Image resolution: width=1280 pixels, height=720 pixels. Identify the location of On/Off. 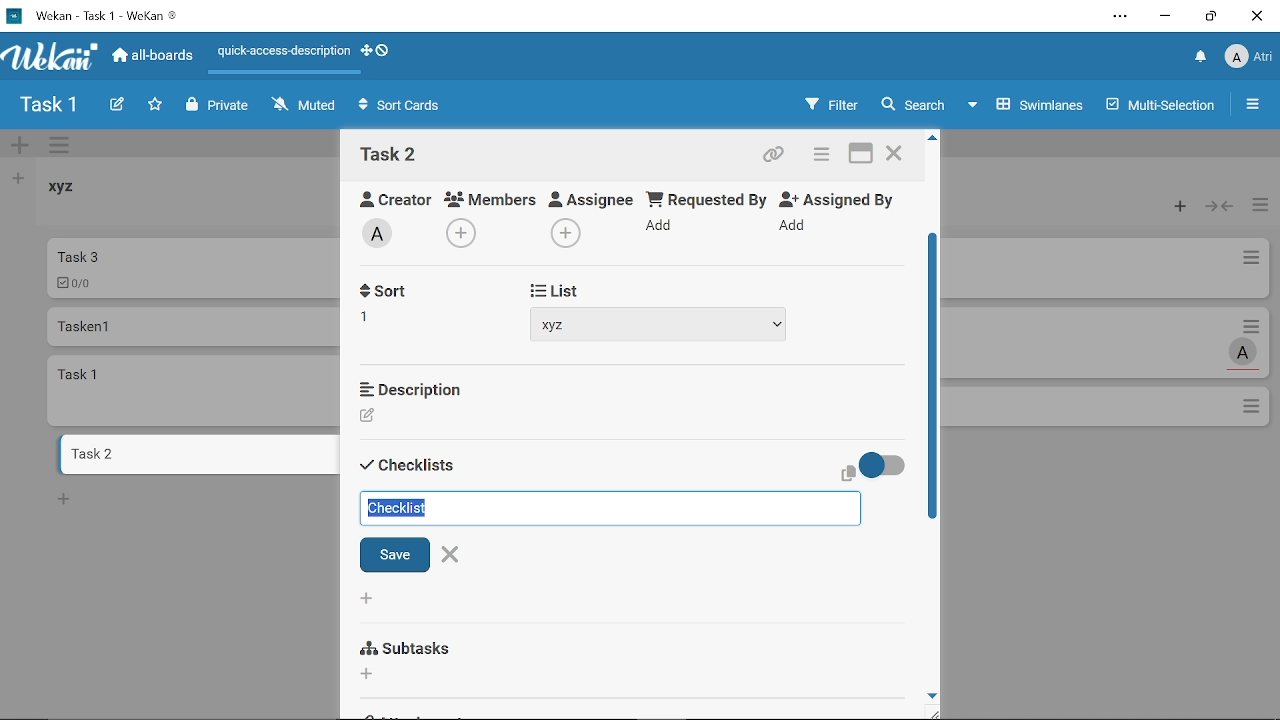
(888, 464).